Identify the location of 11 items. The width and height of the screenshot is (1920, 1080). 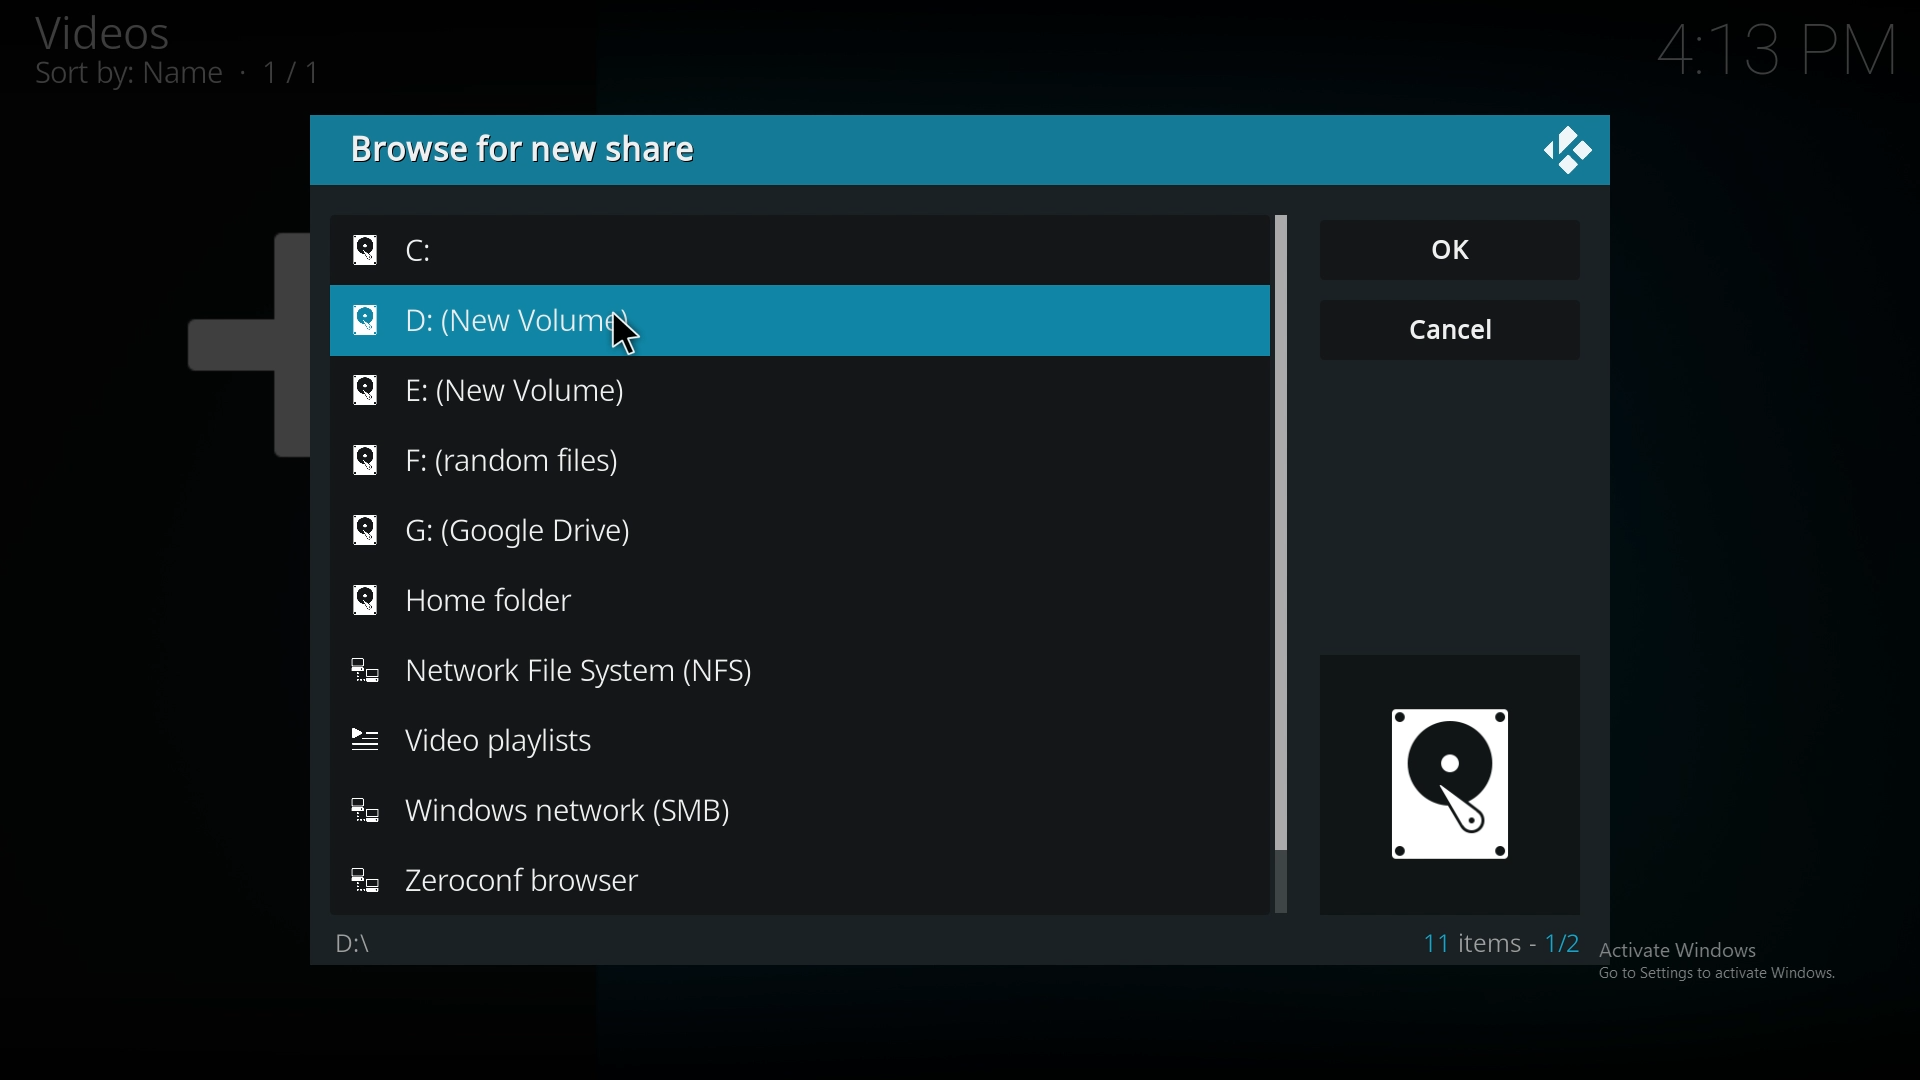
(1509, 944).